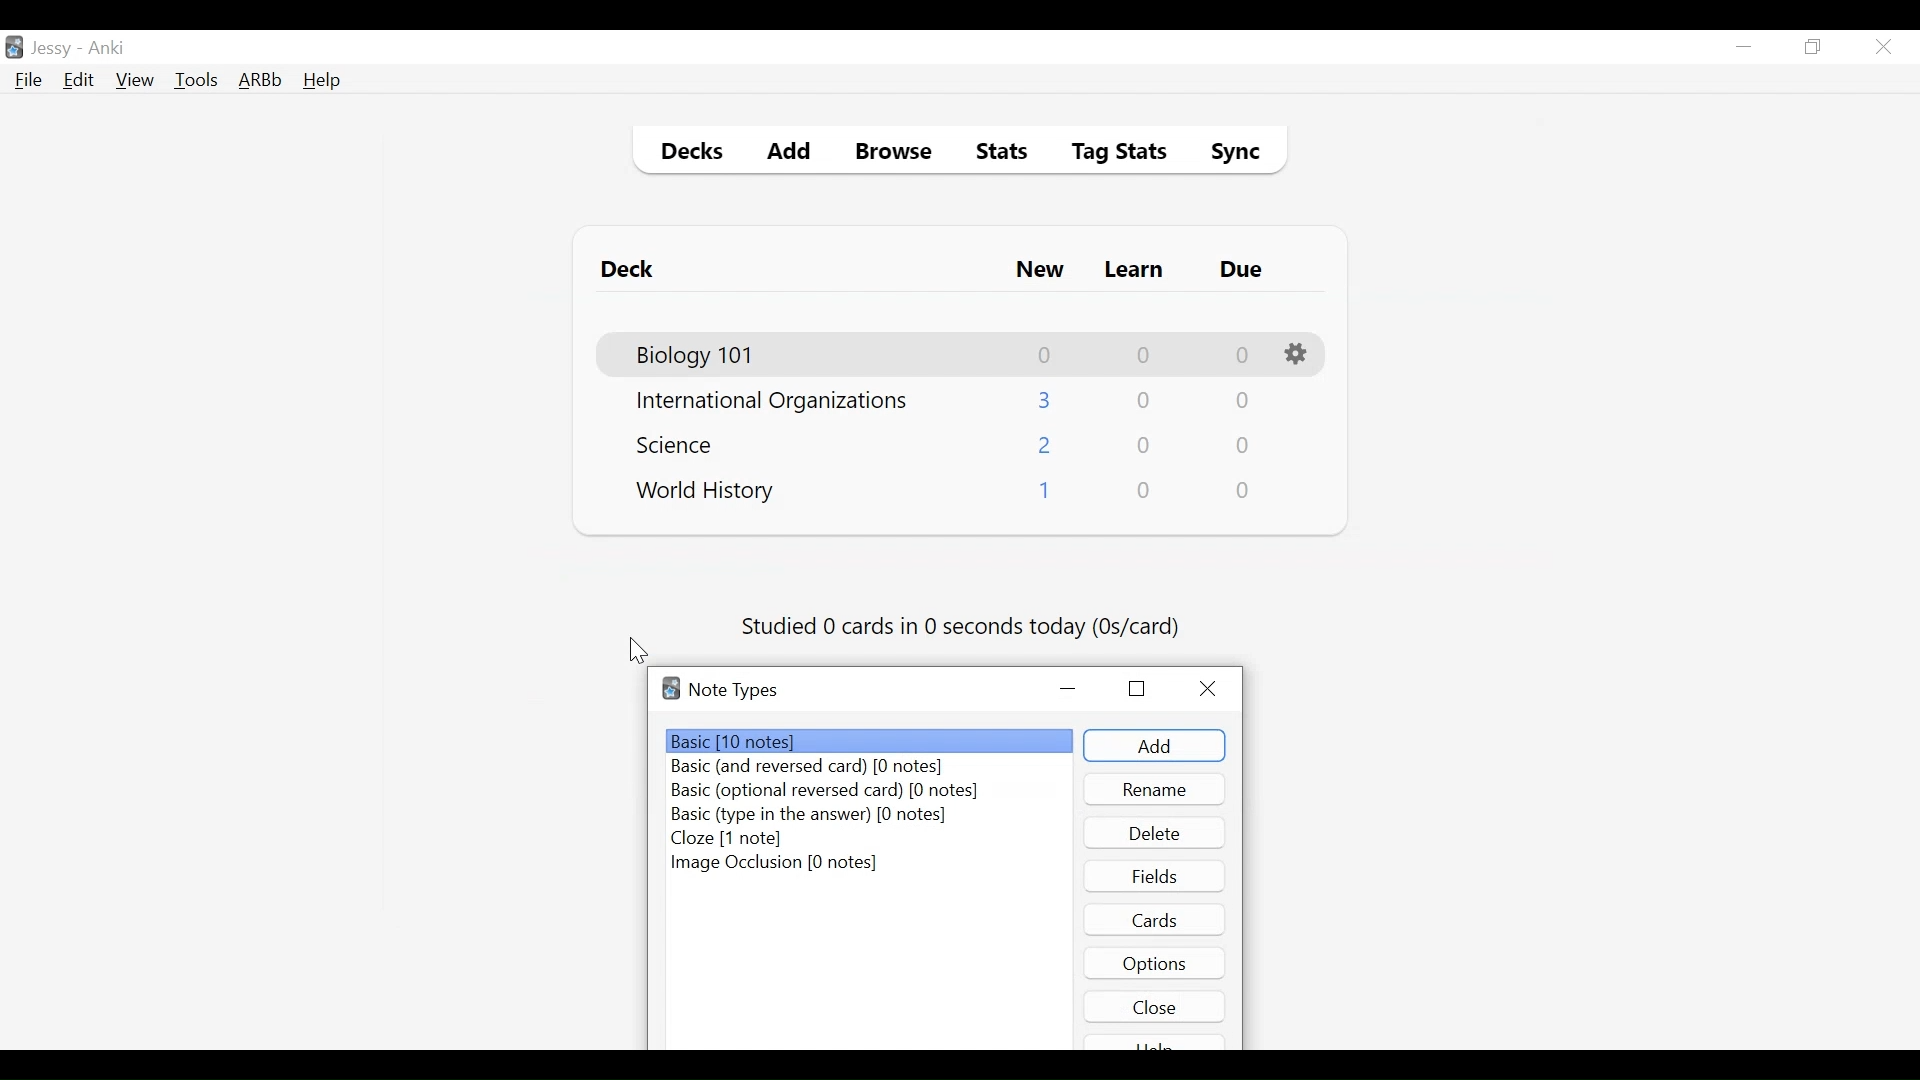 This screenshot has height=1080, width=1920. Describe the element at coordinates (1243, 270) in the screenshot. I see `Due` at that location.